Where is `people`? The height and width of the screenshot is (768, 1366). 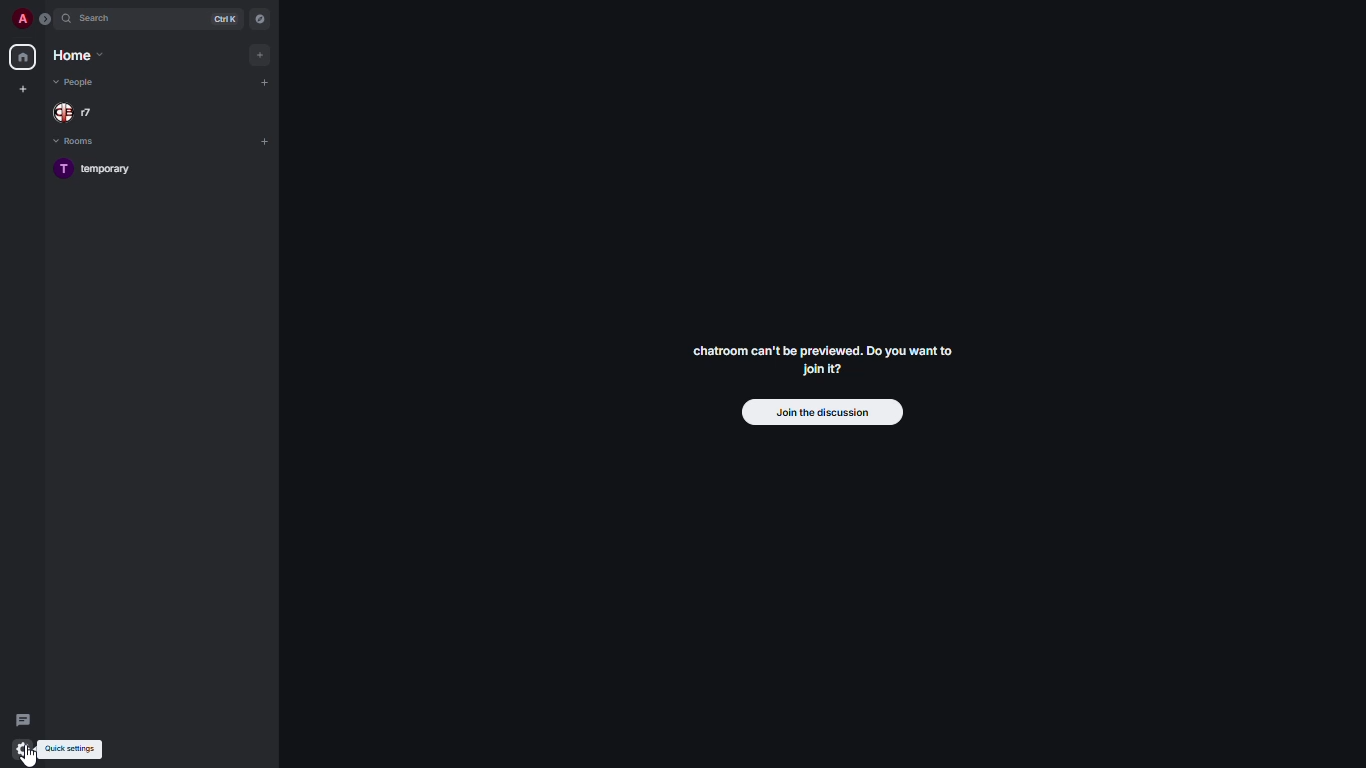
people is located at coordinates (78, 114).